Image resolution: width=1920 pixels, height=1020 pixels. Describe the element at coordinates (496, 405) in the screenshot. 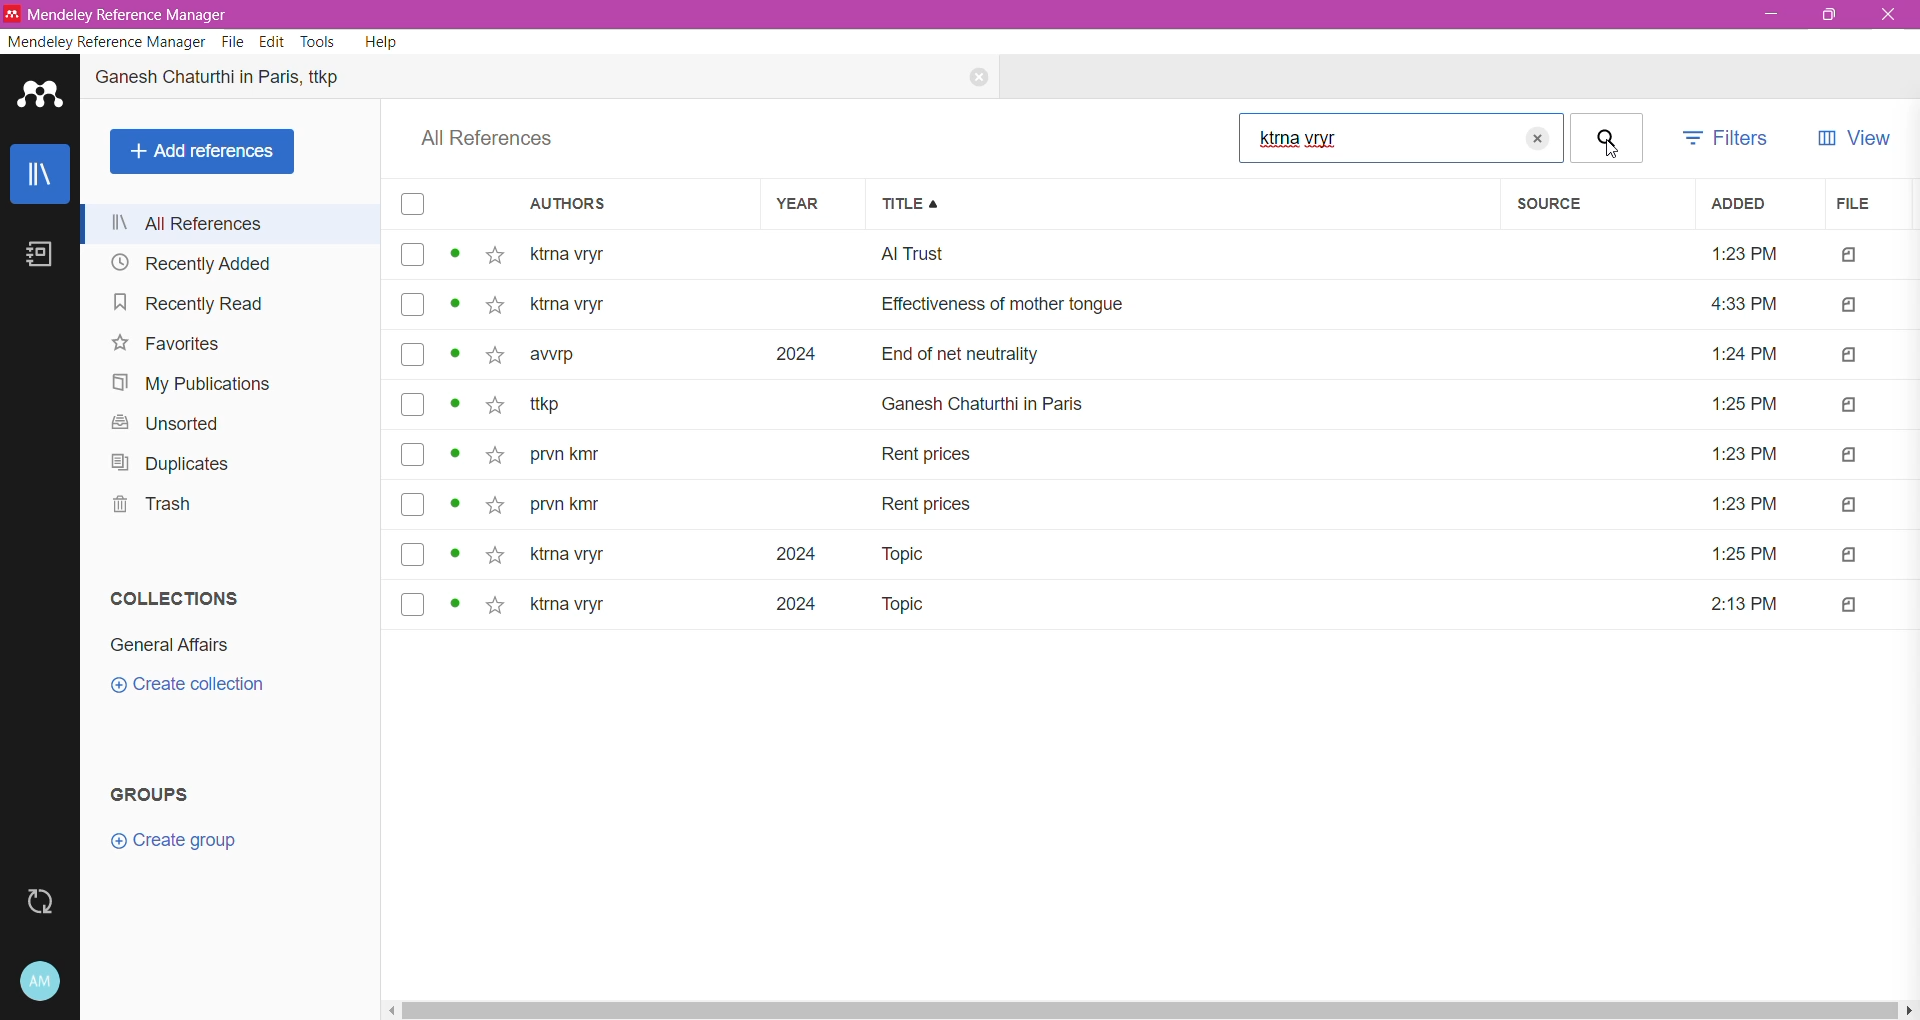

I see `add to favorites` at that location.